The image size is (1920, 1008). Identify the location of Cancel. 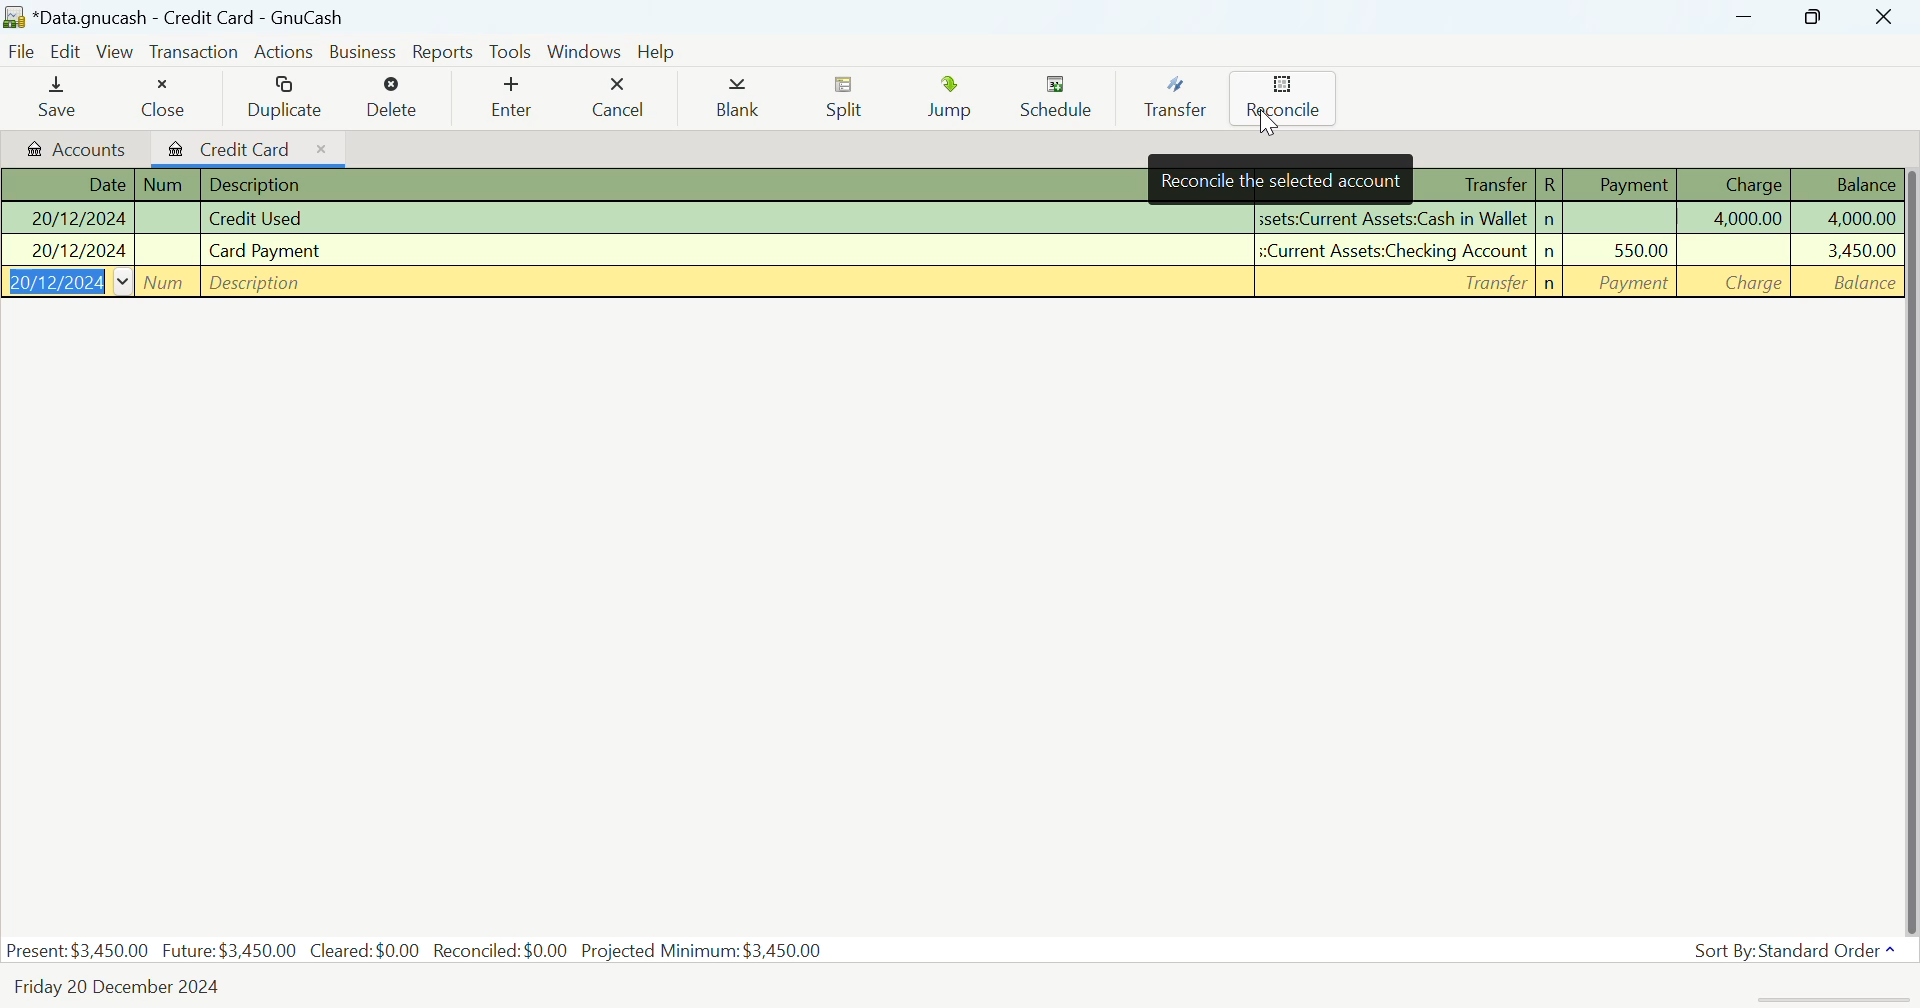
(623, 99).